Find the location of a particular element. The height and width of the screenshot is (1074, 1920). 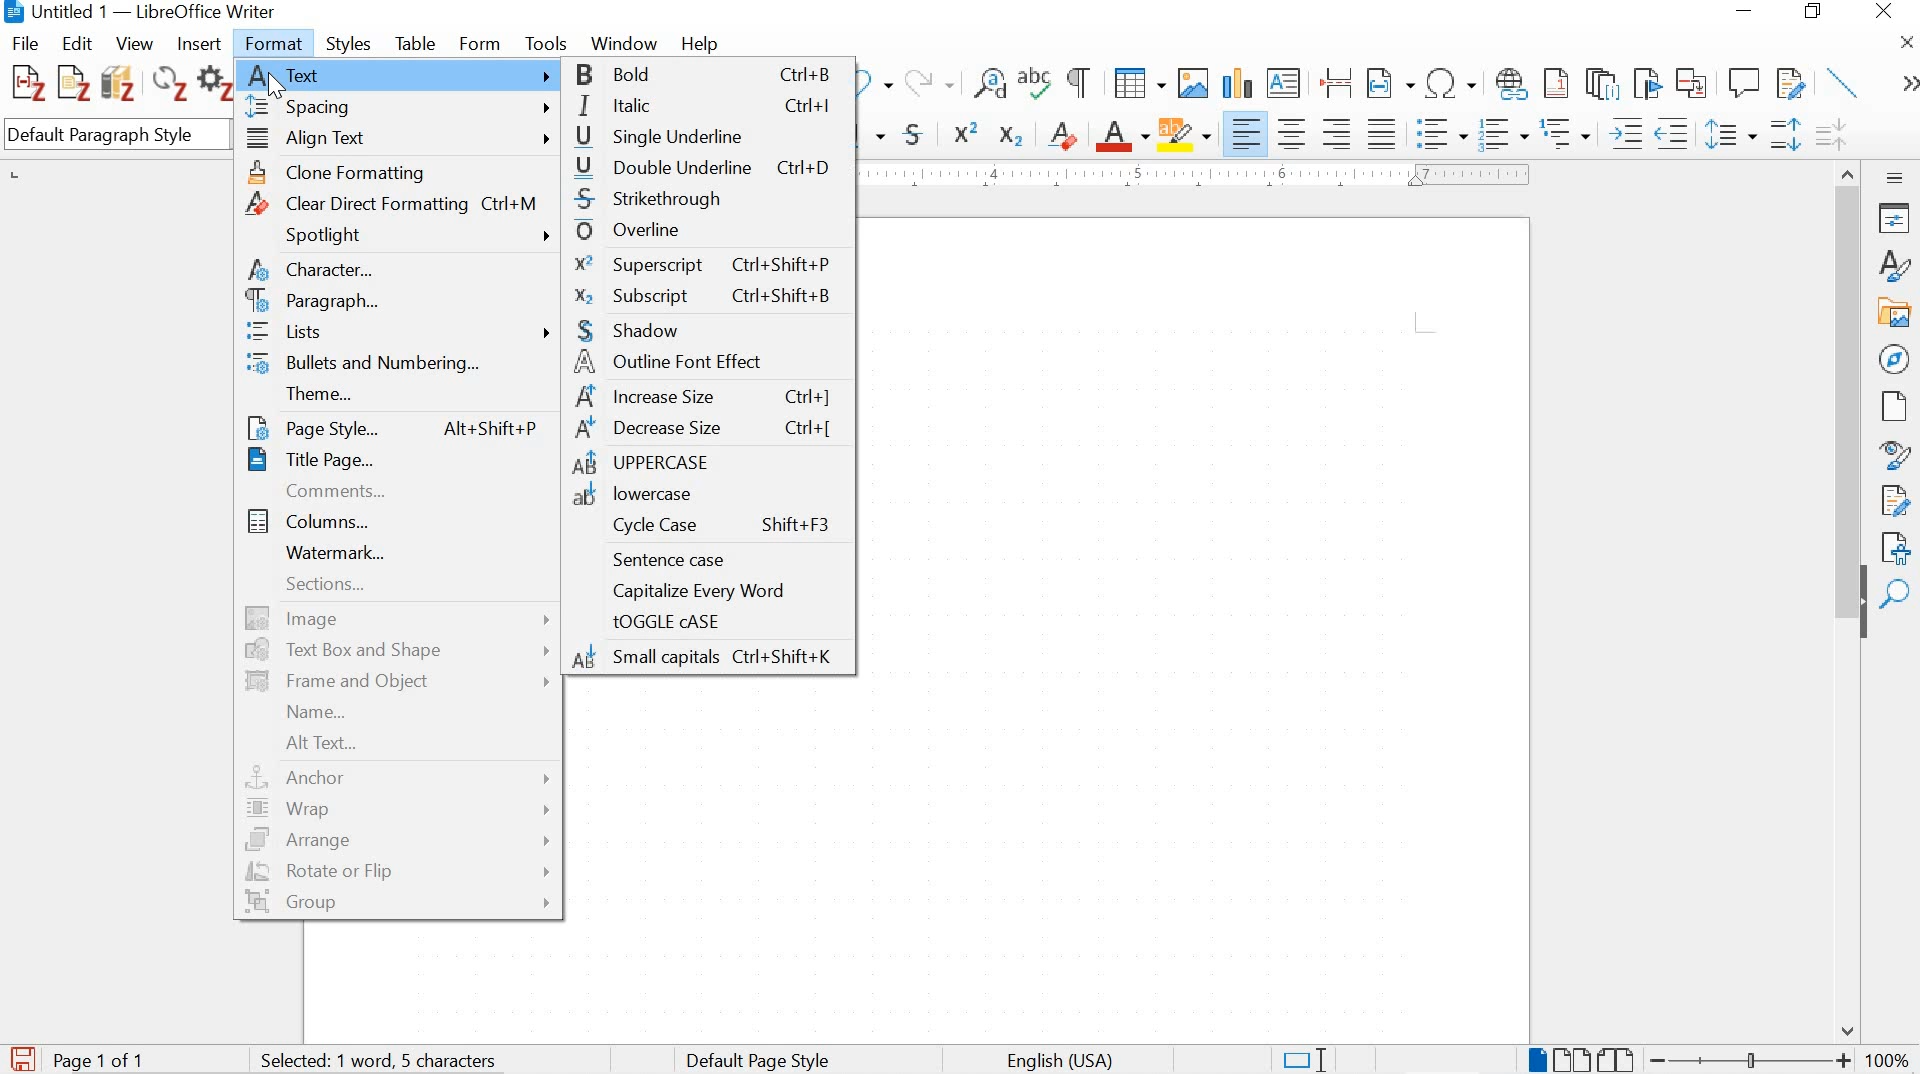

shadow is located at coordinates (706, 330).